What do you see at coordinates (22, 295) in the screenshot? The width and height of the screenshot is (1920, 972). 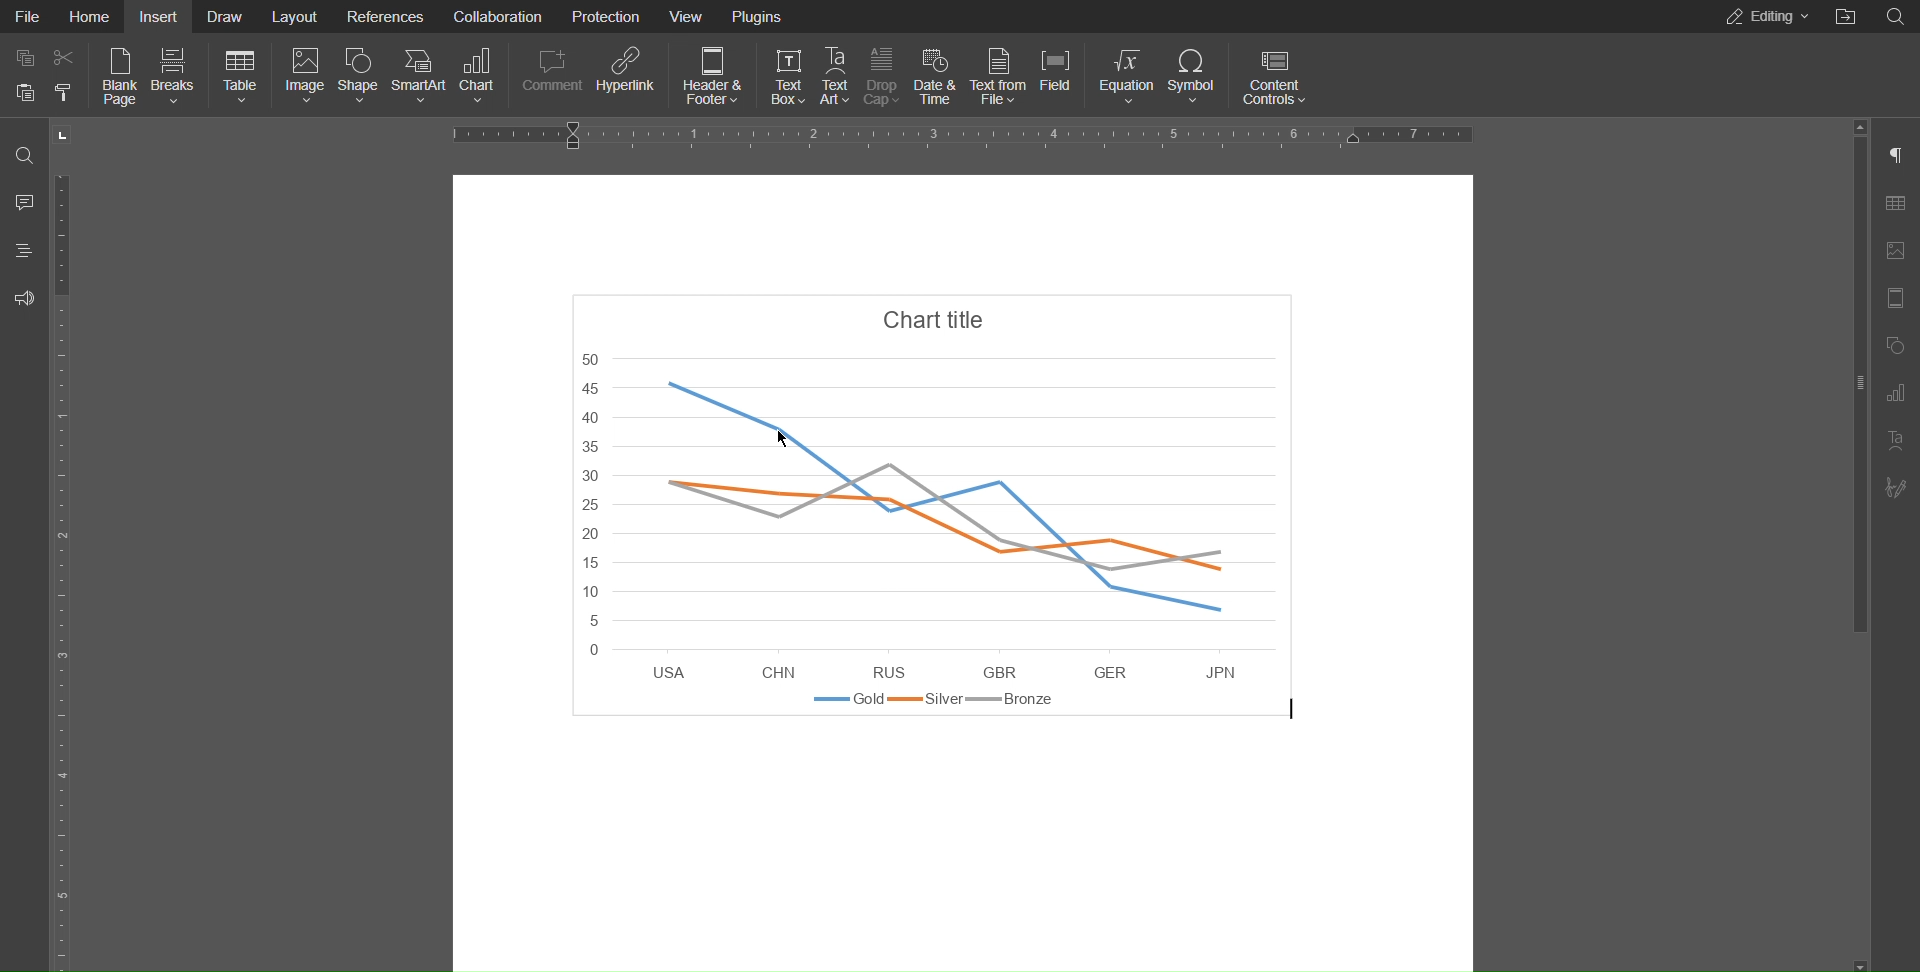 I see `Feedback and Support` at bounding box center [22, 295].